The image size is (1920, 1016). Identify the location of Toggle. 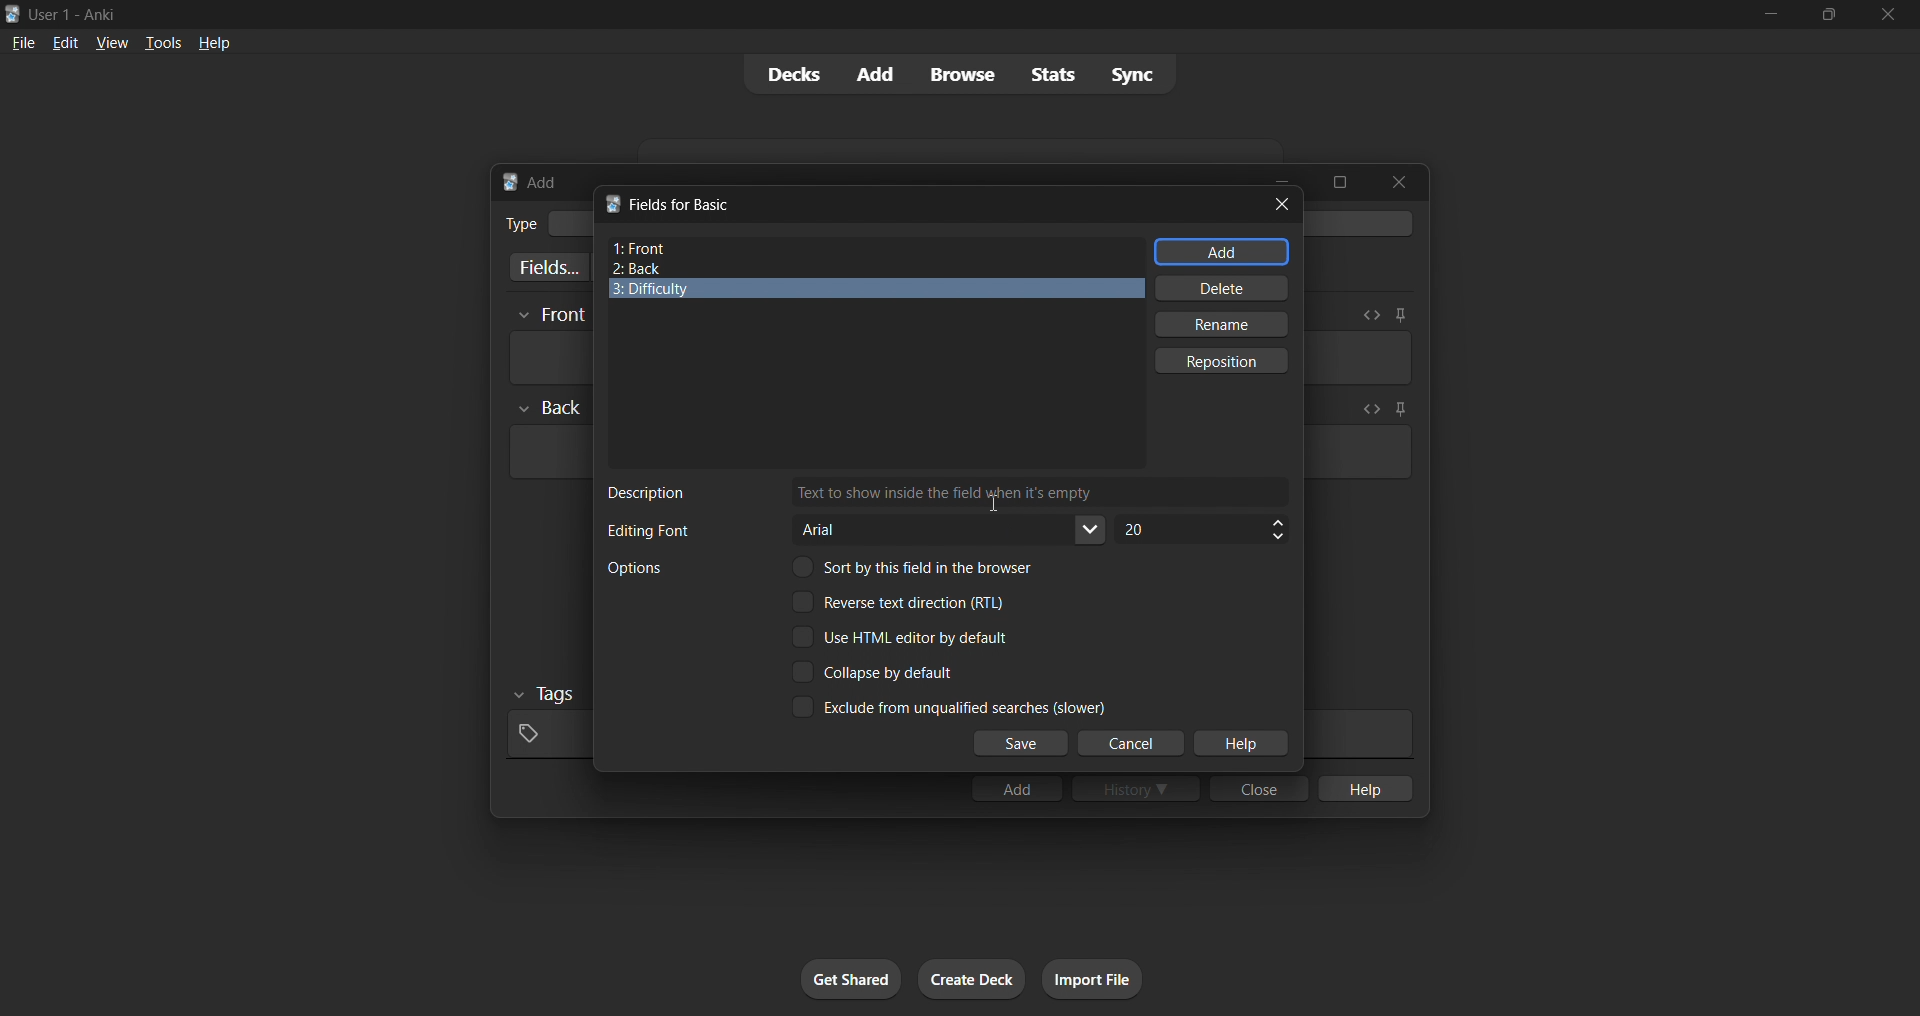
(902, 601).